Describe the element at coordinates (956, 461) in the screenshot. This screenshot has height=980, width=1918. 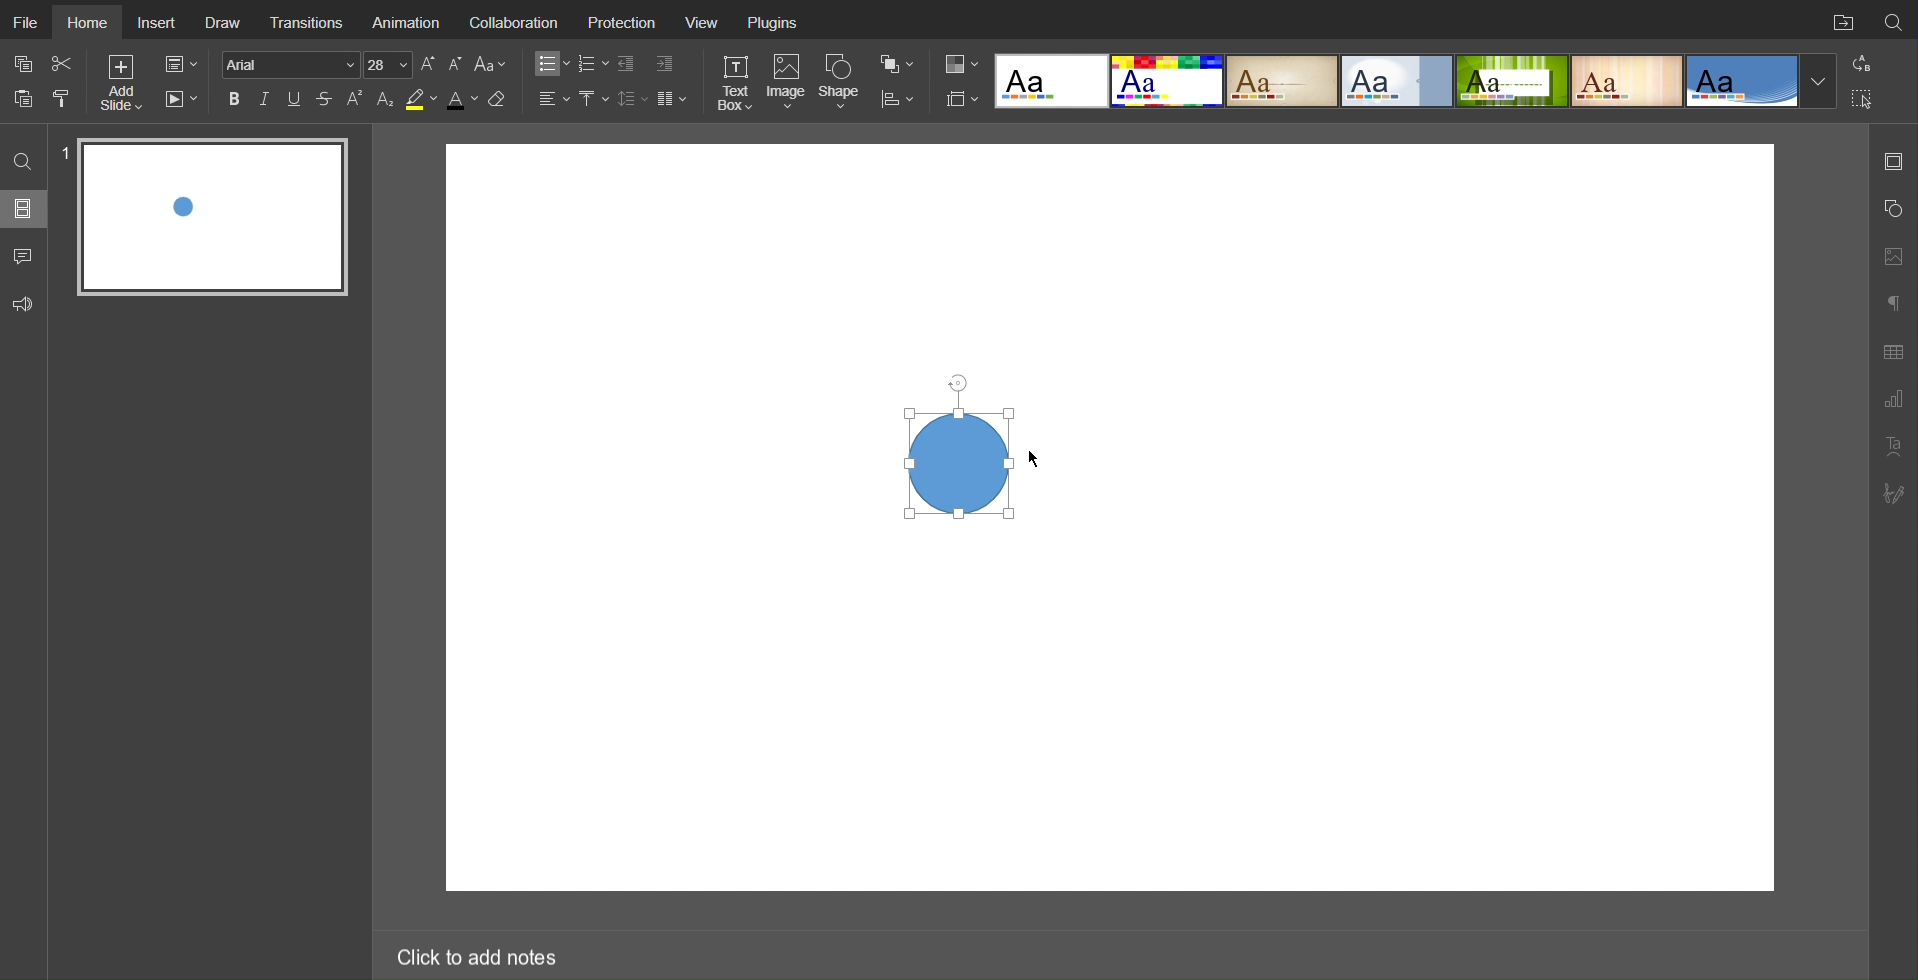
I see `Circle` at that location.